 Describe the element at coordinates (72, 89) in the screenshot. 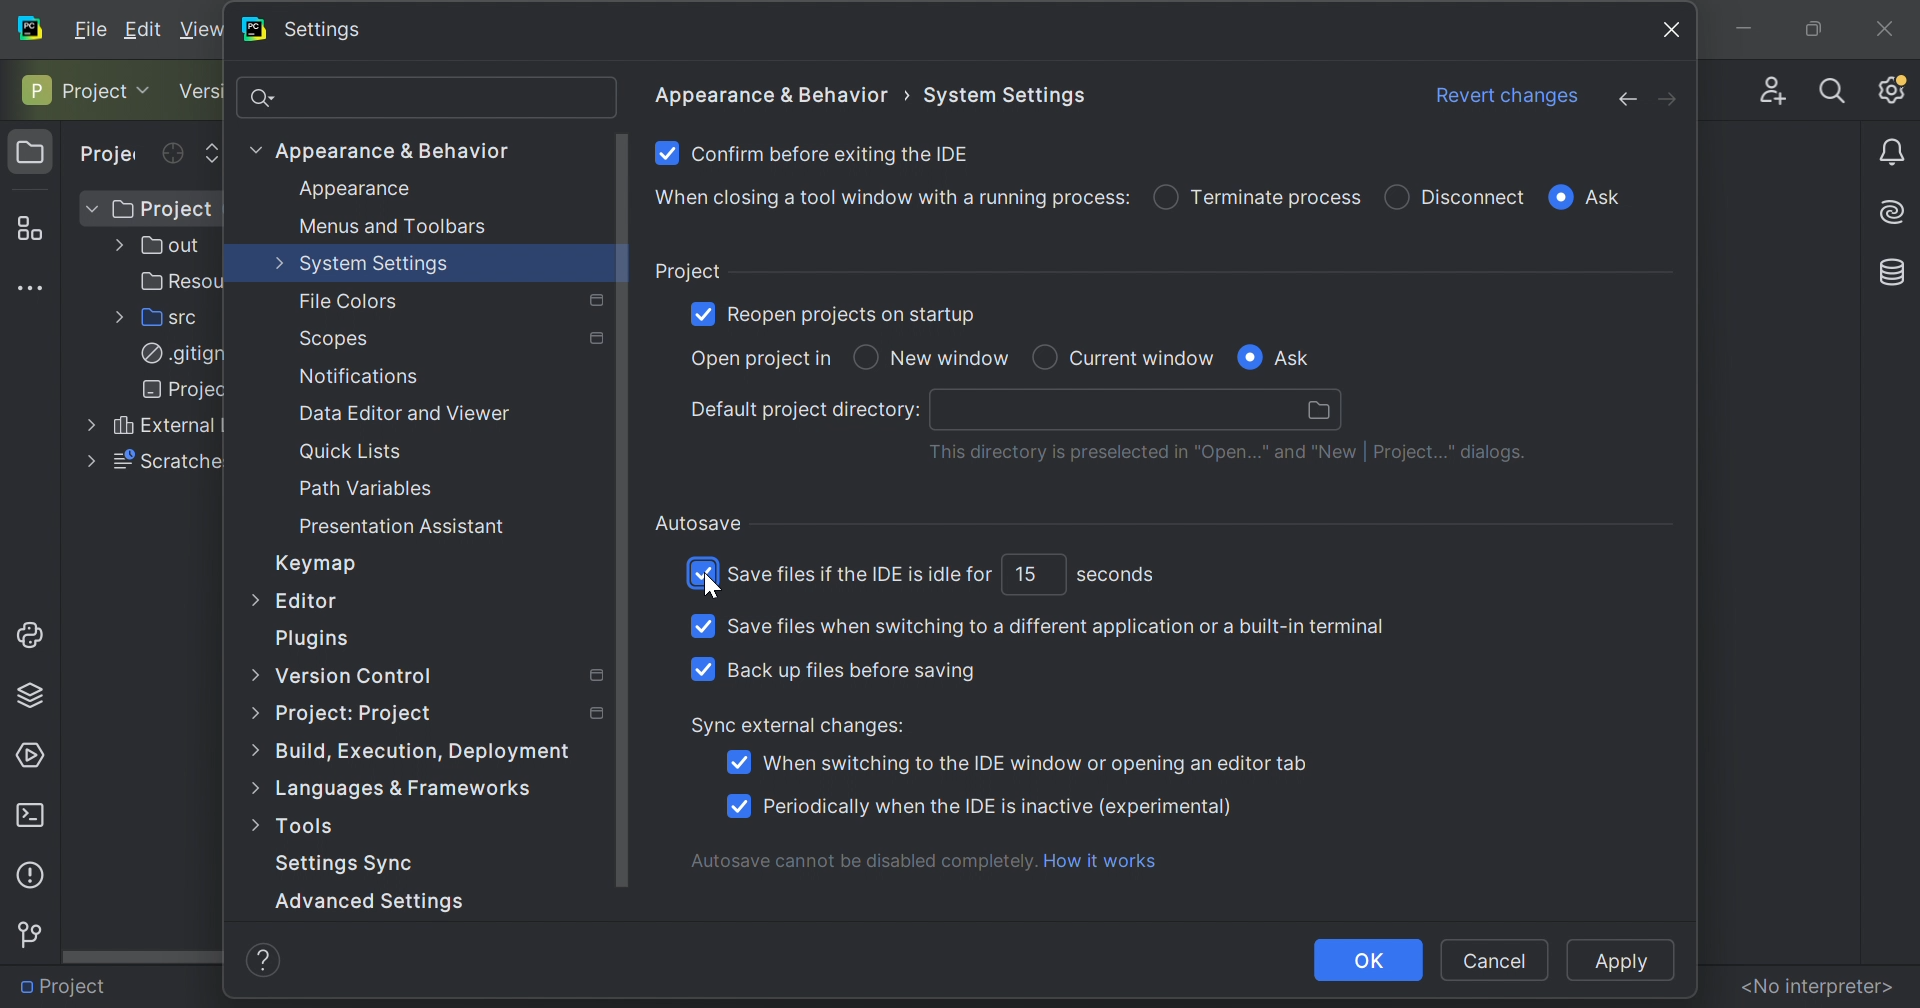

I see `Project` at that location.